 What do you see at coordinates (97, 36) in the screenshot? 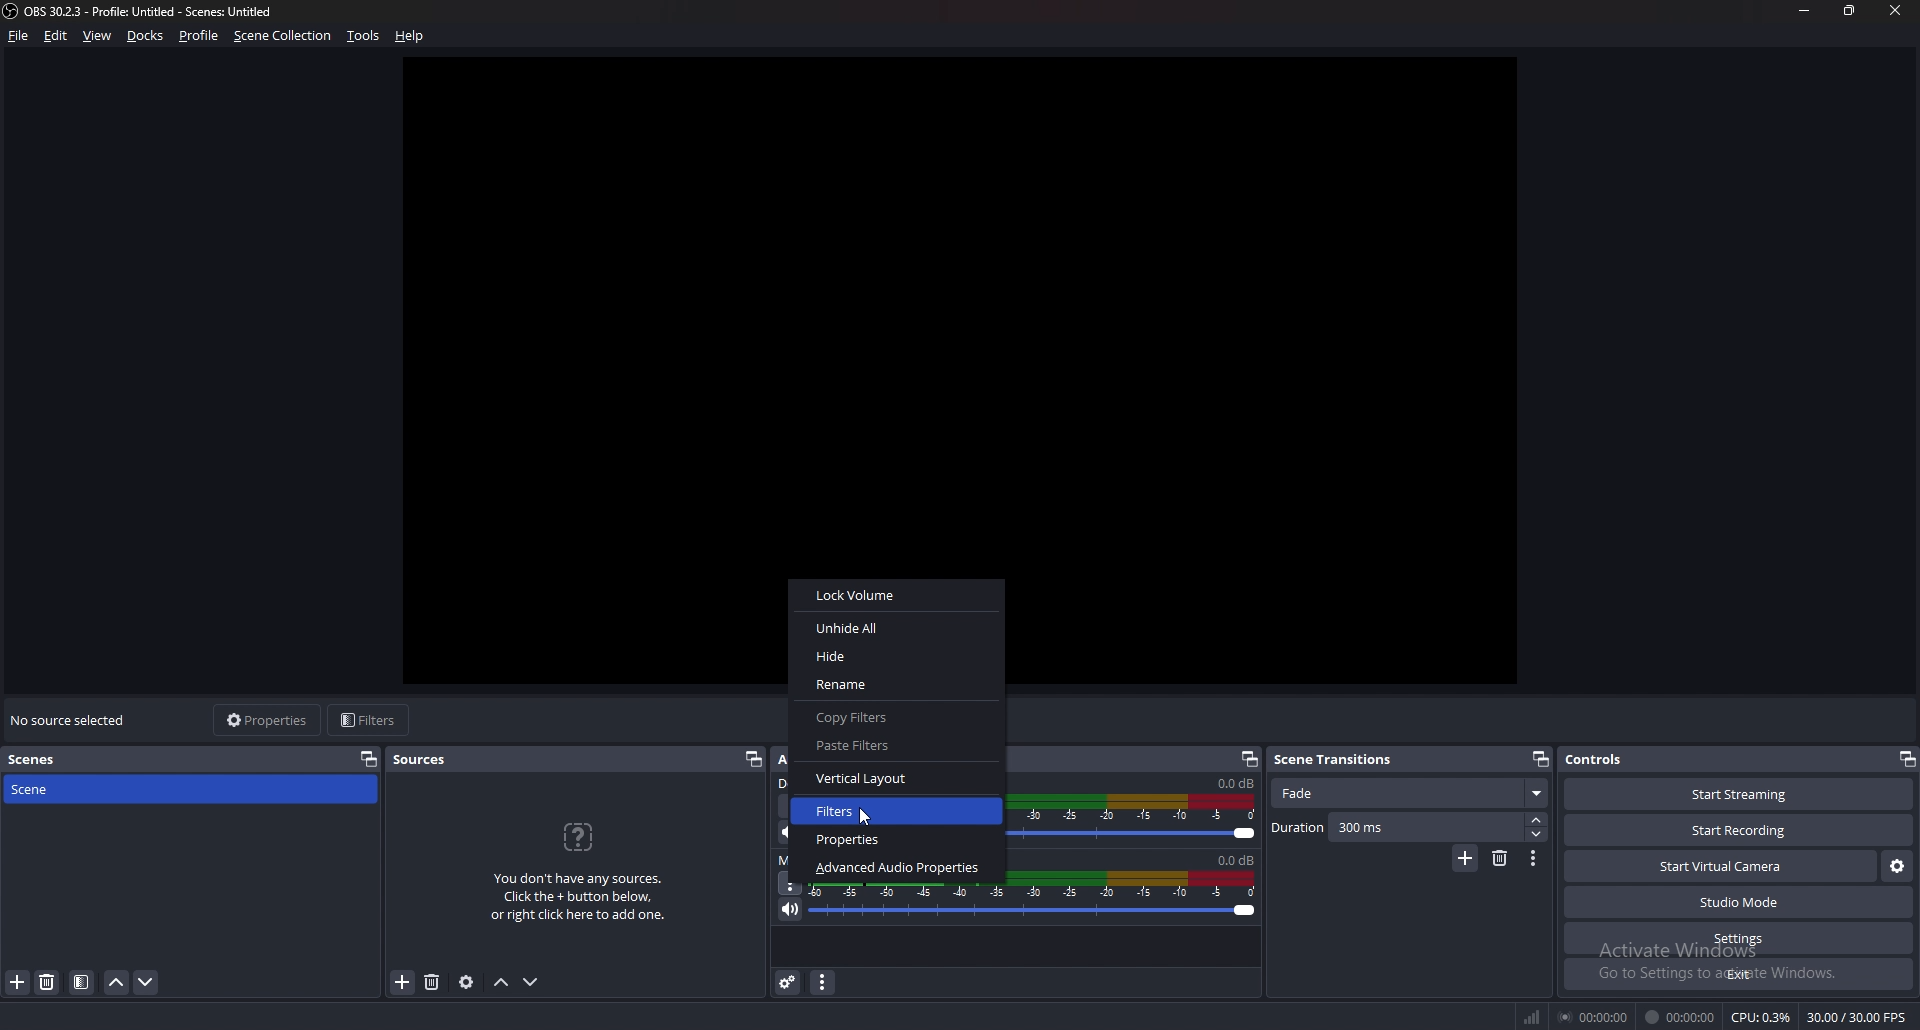
I see `view` at bounding box center [97, 36].